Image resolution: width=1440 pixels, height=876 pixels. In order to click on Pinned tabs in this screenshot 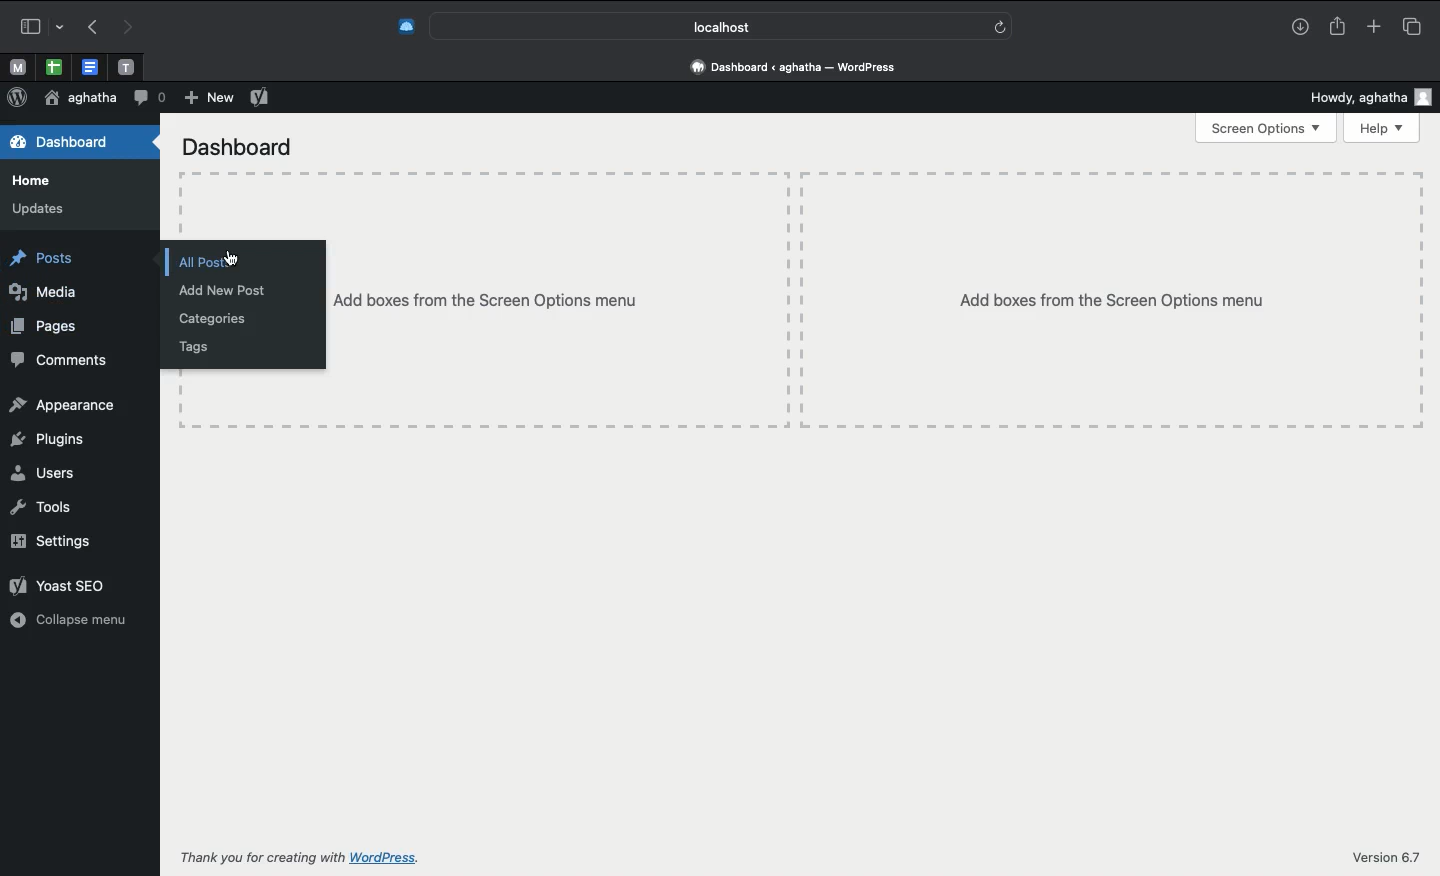, I will do `click(89, 66)`.